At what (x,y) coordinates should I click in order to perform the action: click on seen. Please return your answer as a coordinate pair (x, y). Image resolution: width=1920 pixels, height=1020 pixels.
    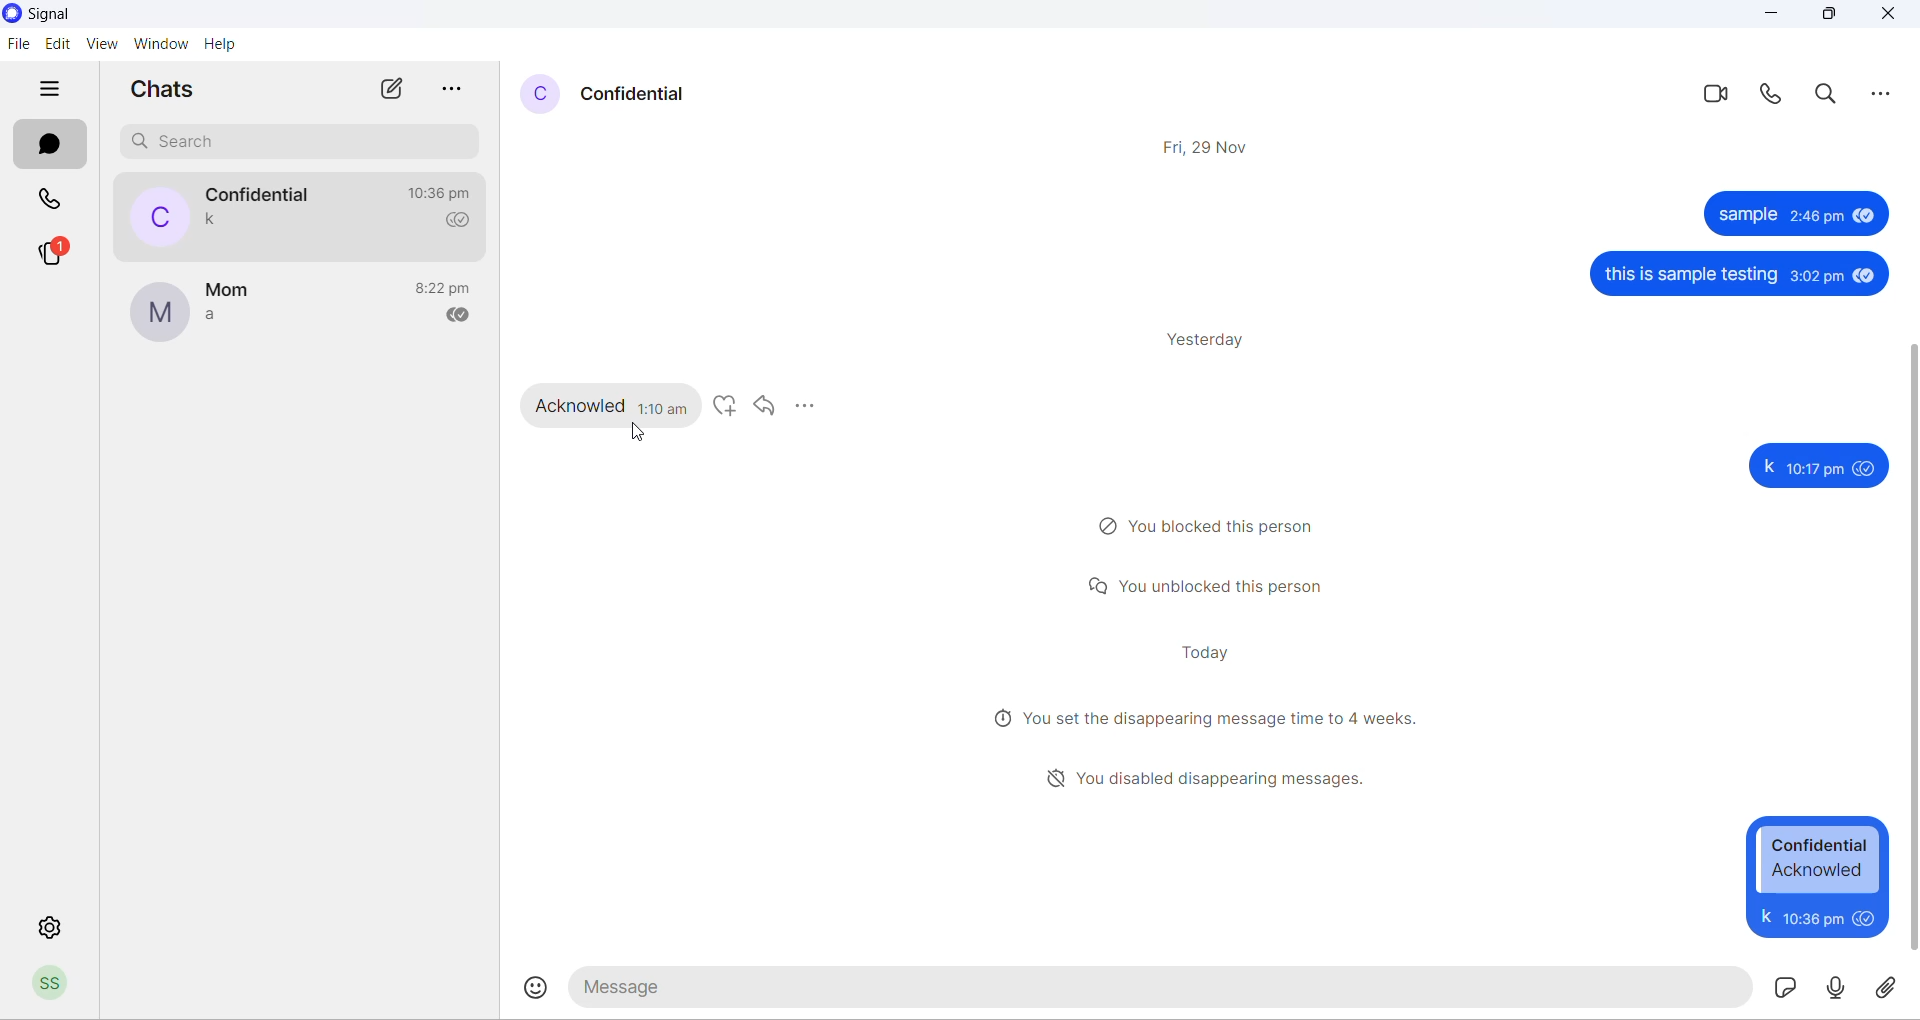
    Looking at the image, I should click on (1863, 275).